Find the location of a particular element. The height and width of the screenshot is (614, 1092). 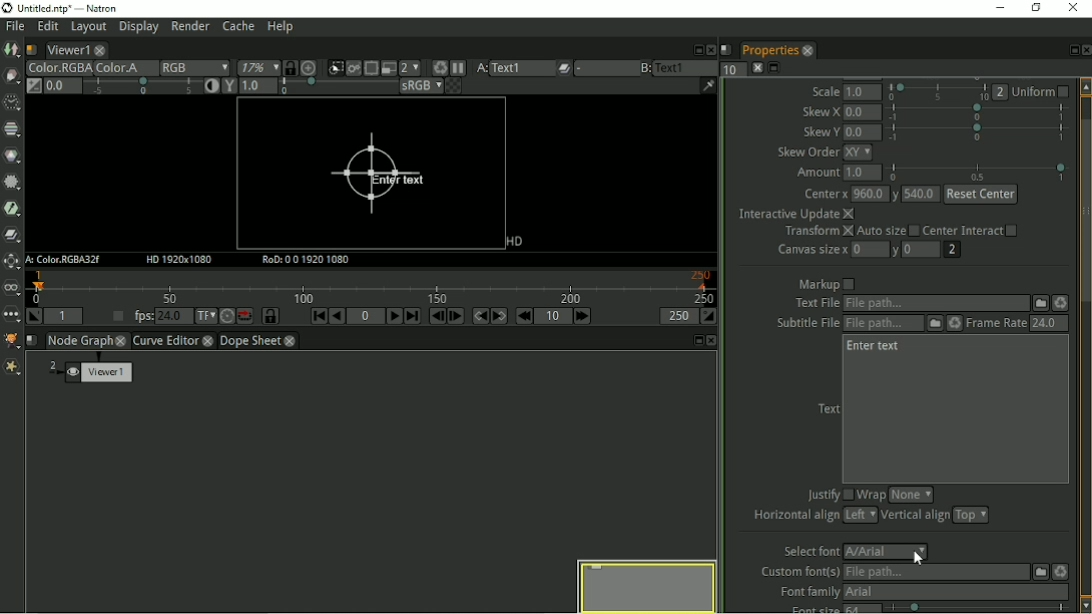

subtitle file is located at coordinates (808, 324).